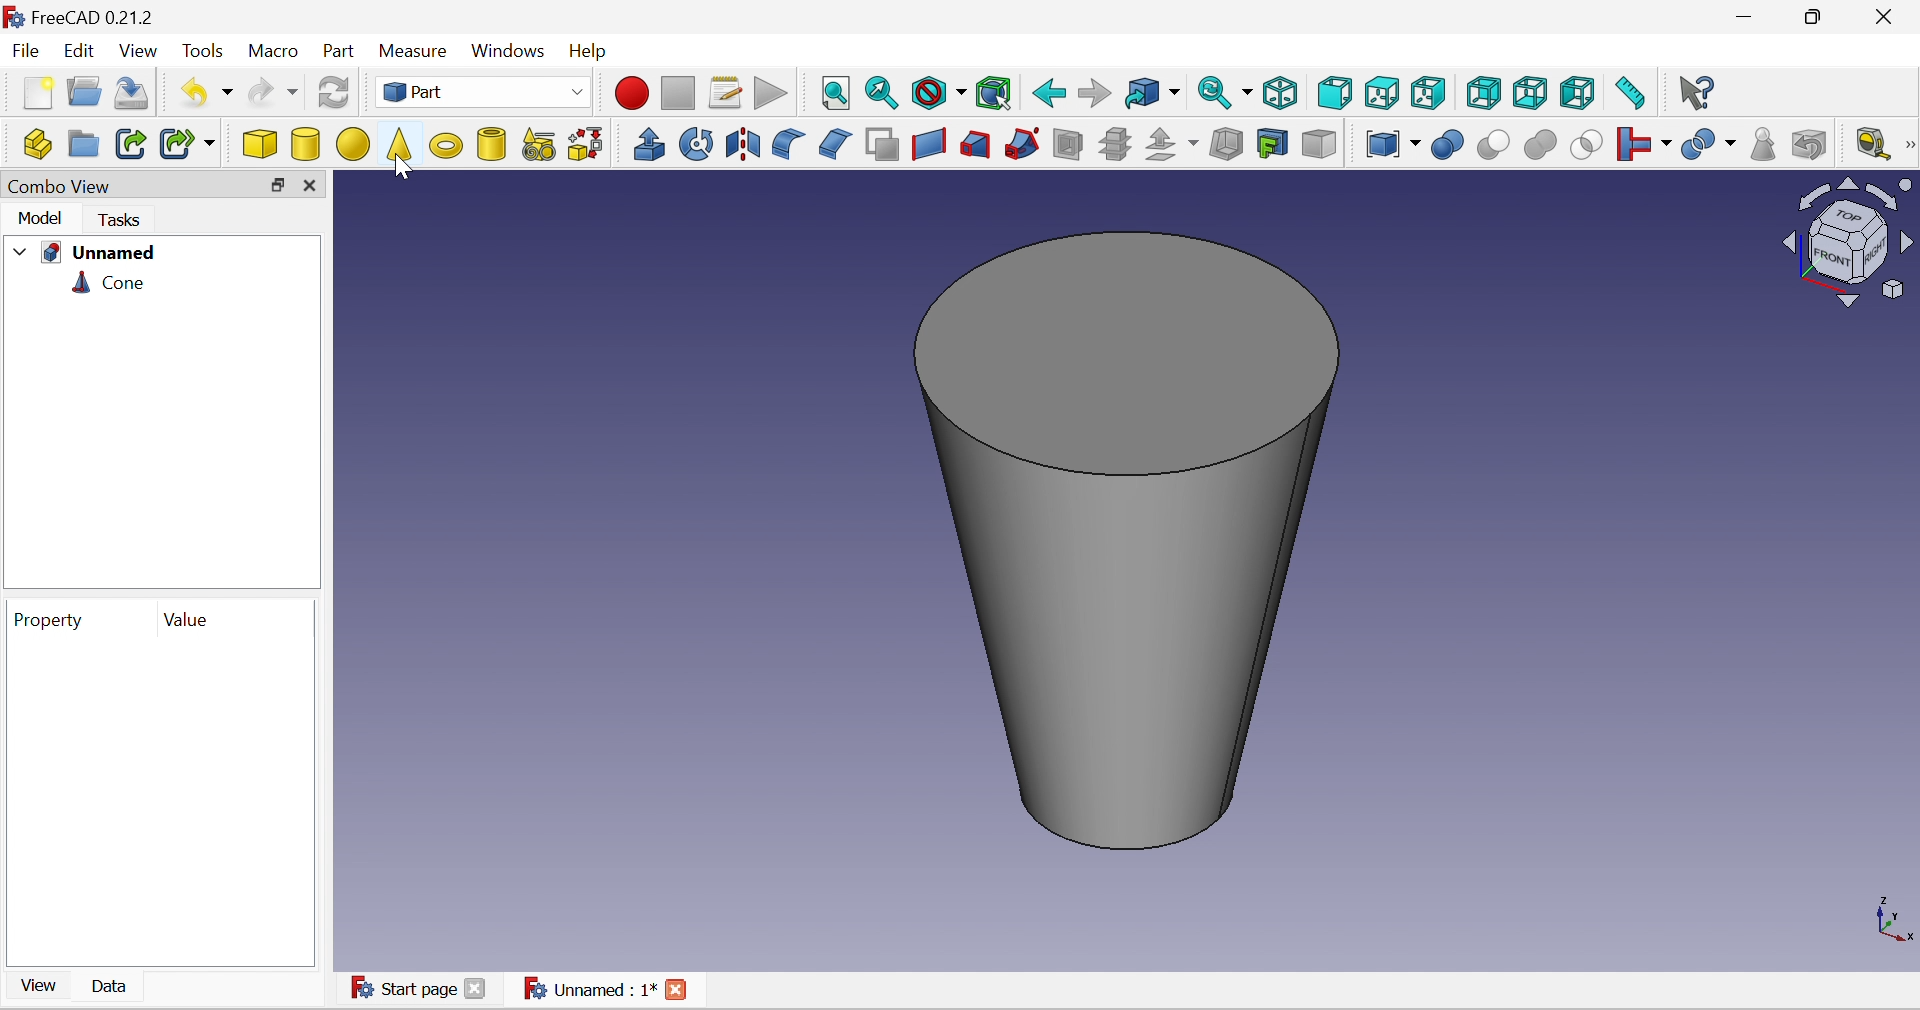 This screenshot has width=1920, height=1010. Describe the element at coordinates (424, 988) in the screenshot. I see `Start page` at that location.